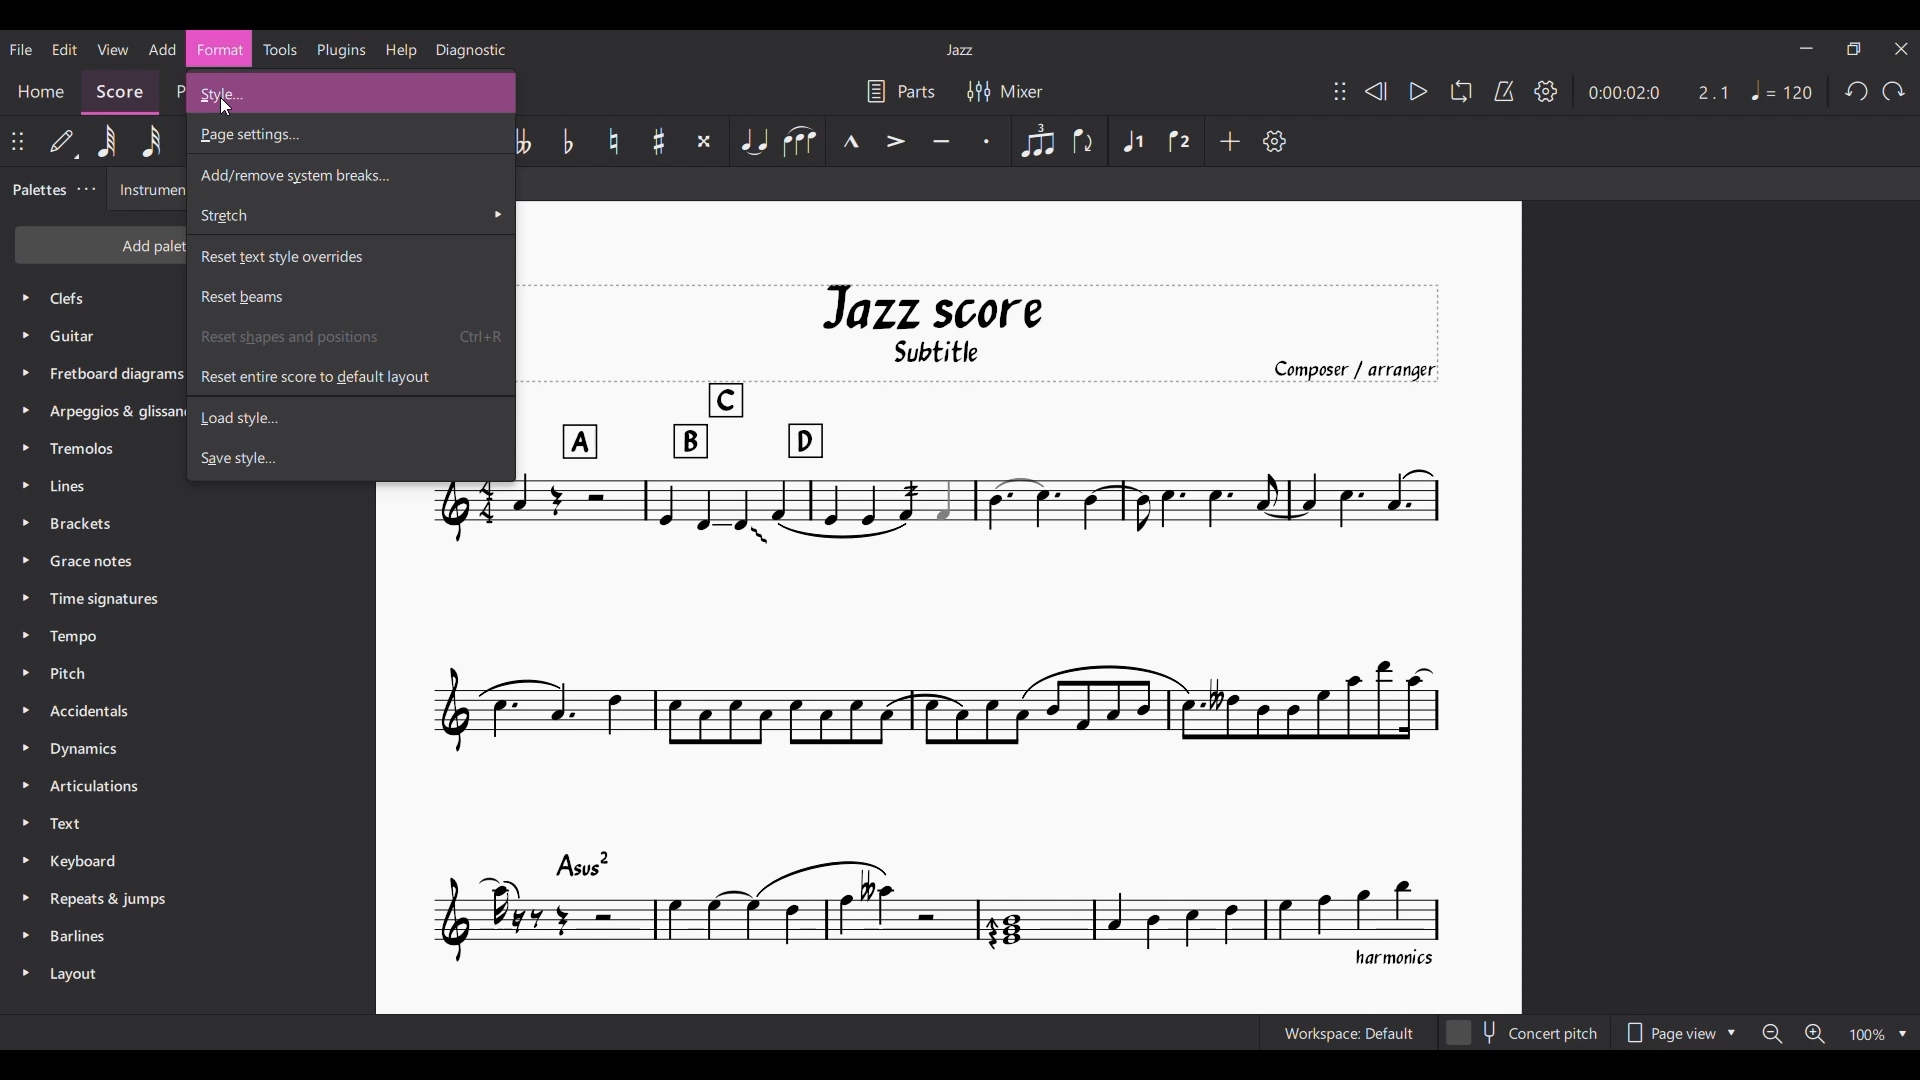  I want to click on Reset text style overrides, so click(352, 255).